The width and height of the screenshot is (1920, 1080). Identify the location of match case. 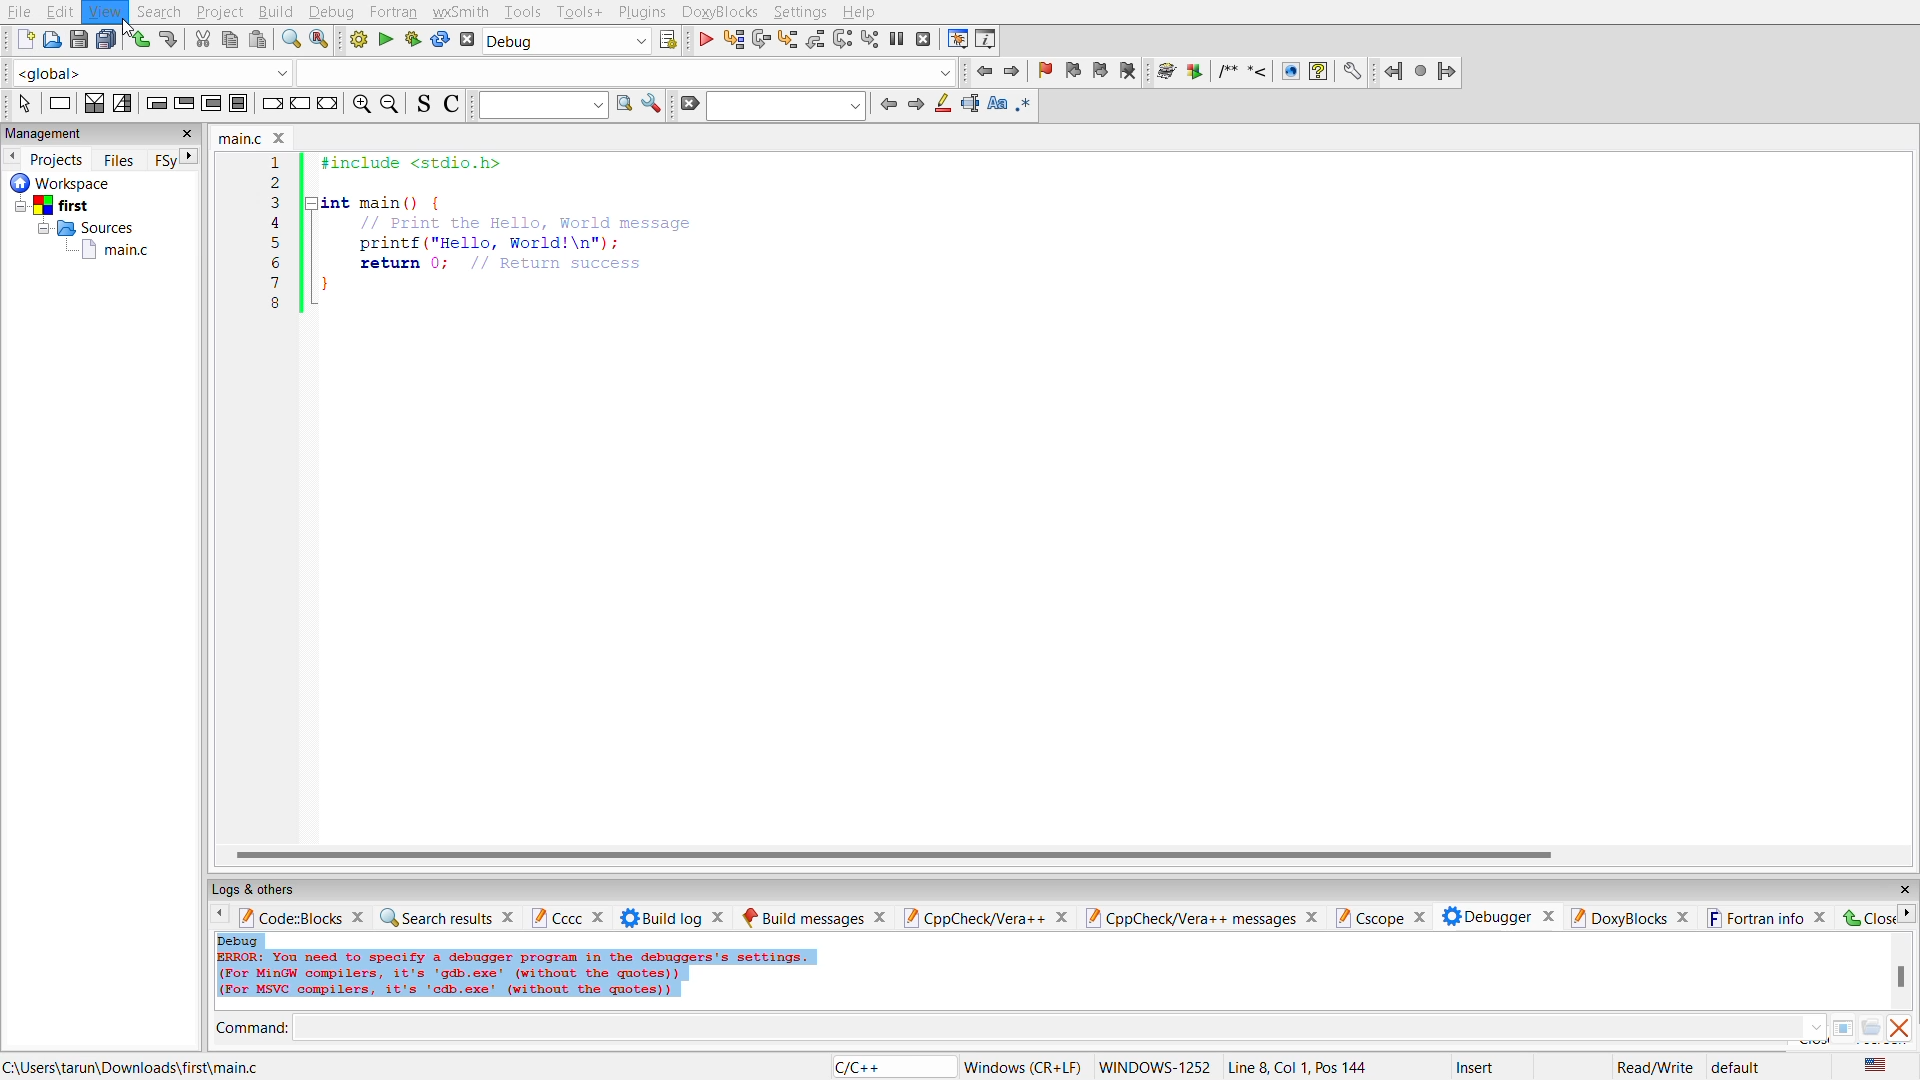
(1001, 106).